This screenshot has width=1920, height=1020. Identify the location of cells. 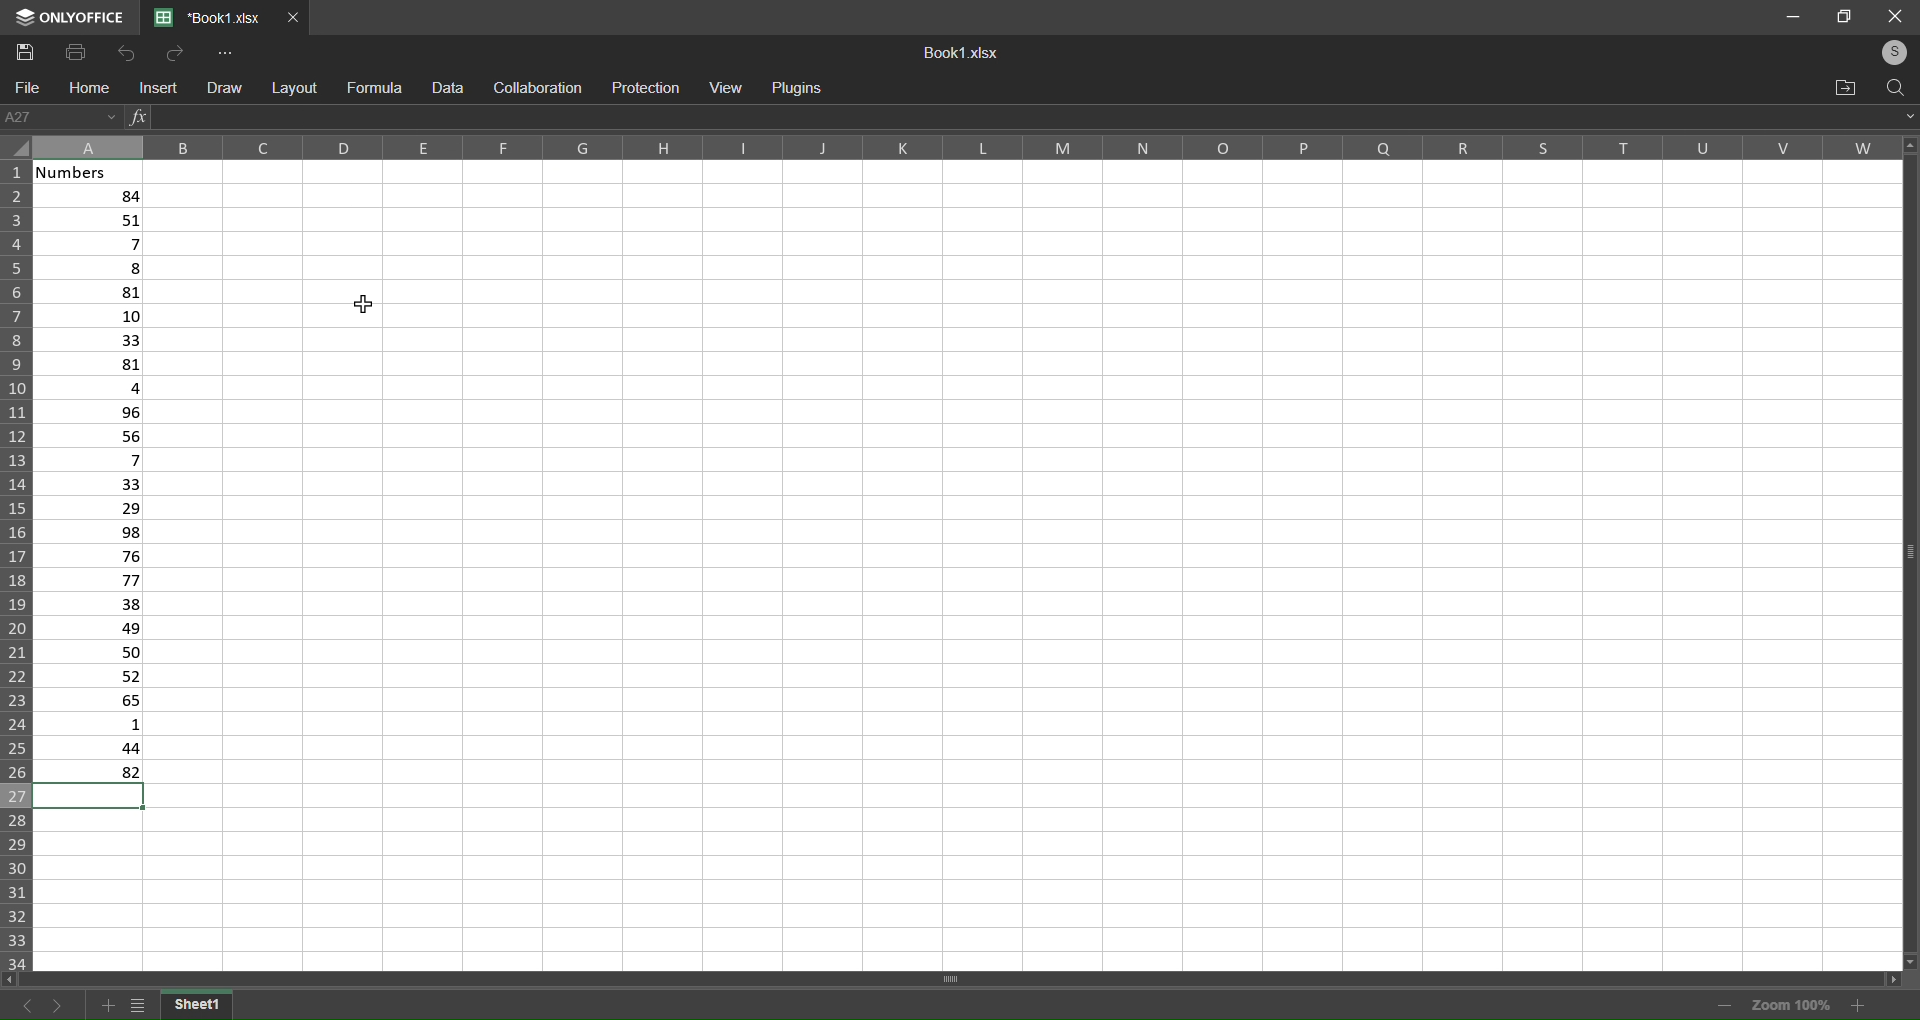
(1022, 560).